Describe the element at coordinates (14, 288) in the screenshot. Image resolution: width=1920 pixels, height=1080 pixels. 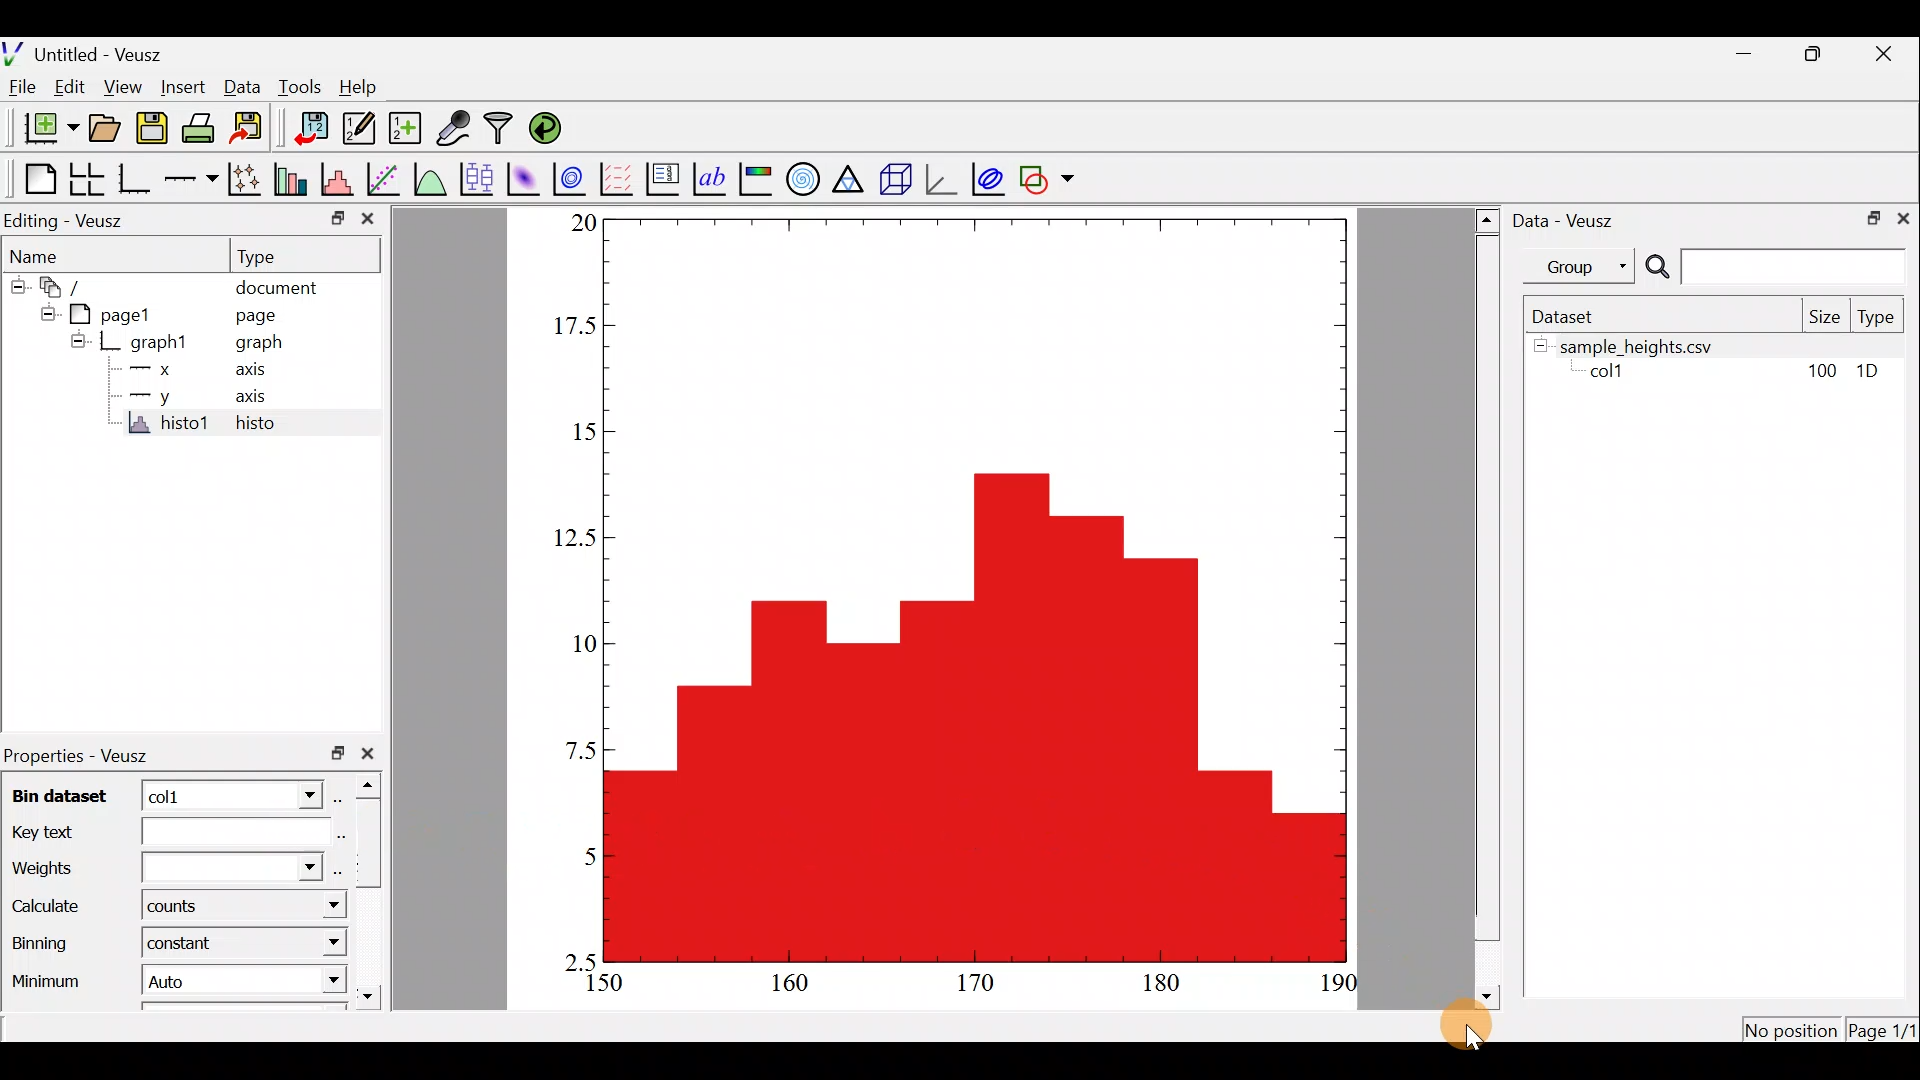
I see `hide` at that location.